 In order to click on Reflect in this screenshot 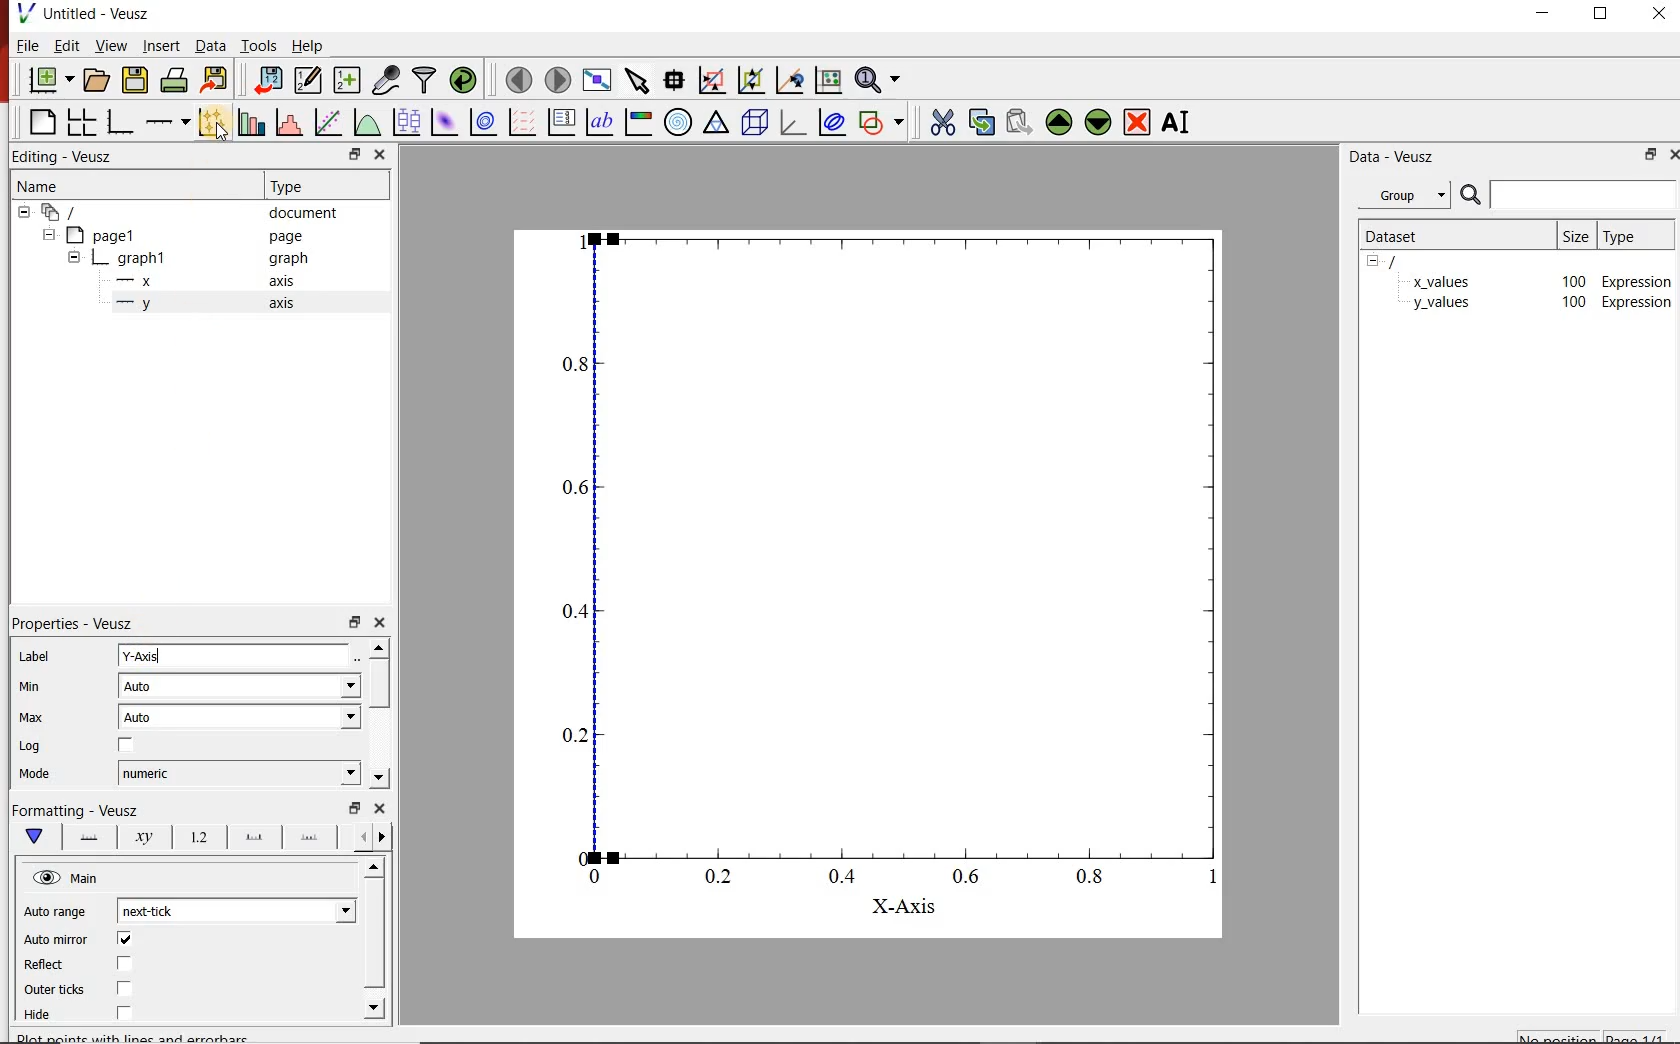, I will do `click(55, 966)`.